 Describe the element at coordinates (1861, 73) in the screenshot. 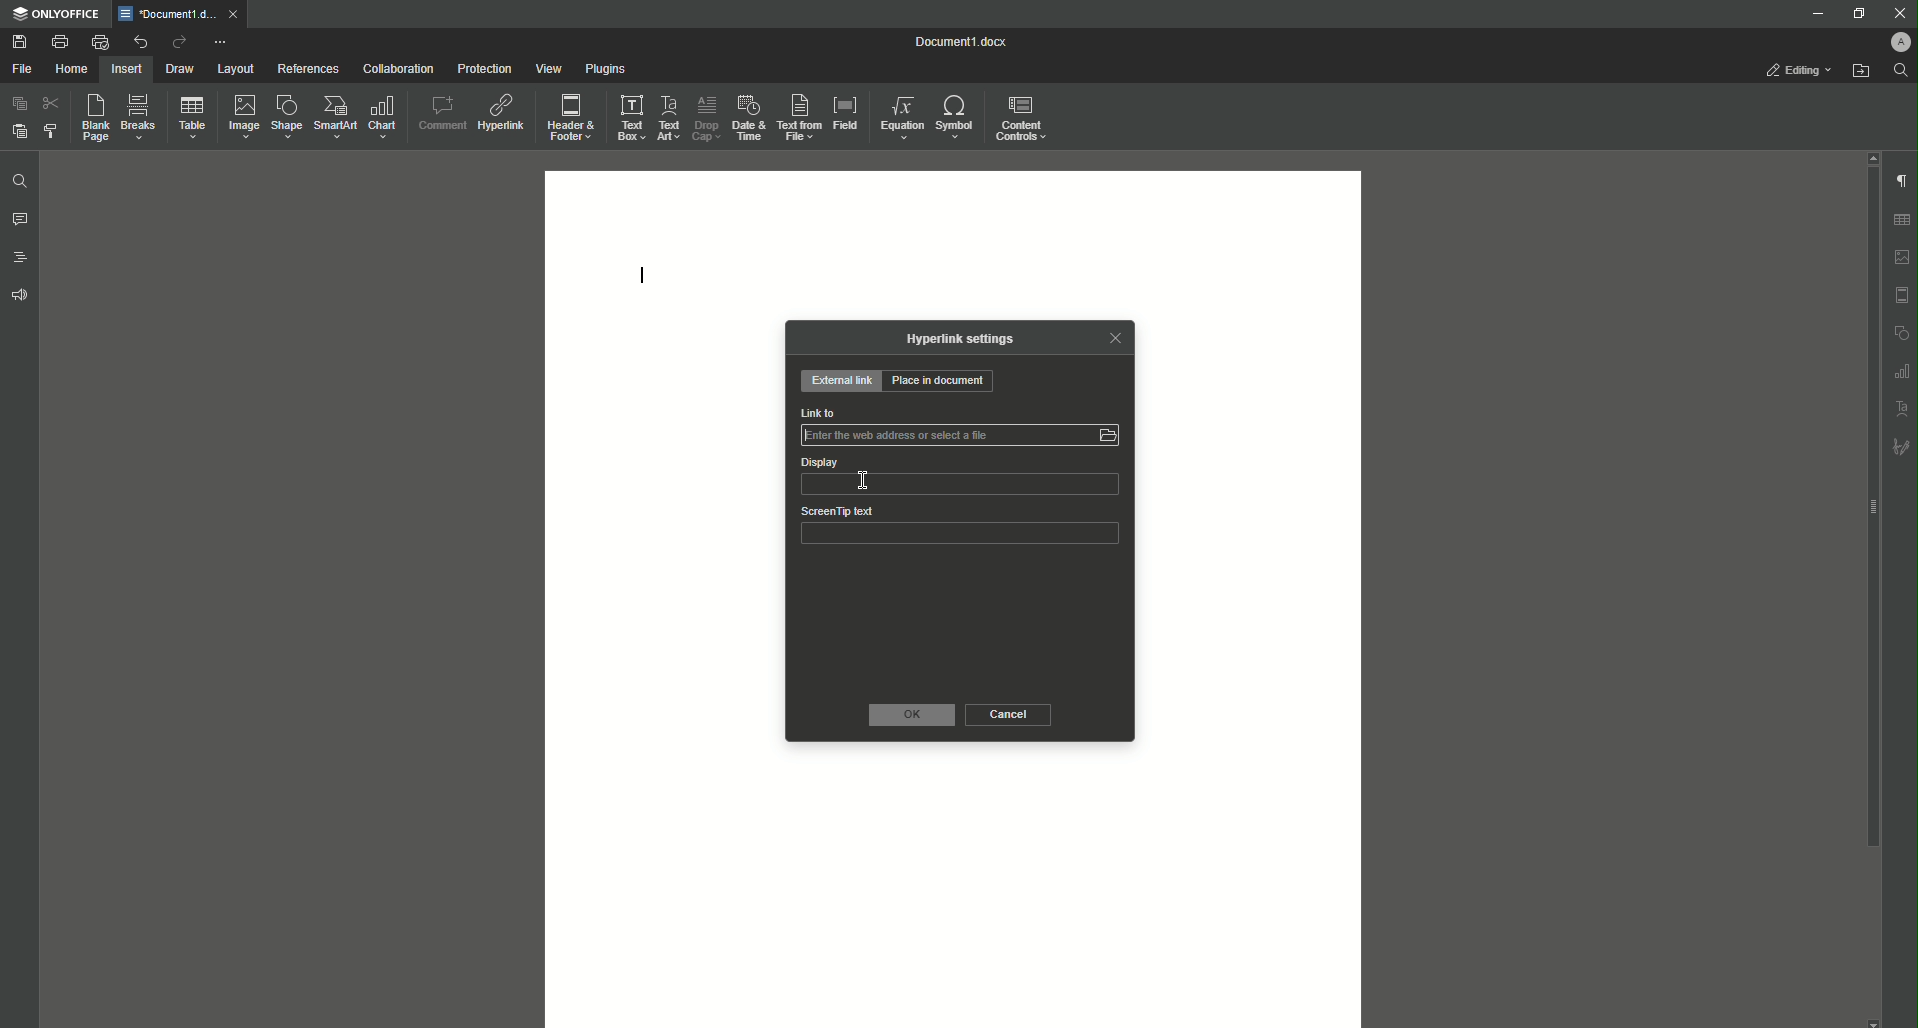

I see `Open From File` at that location.